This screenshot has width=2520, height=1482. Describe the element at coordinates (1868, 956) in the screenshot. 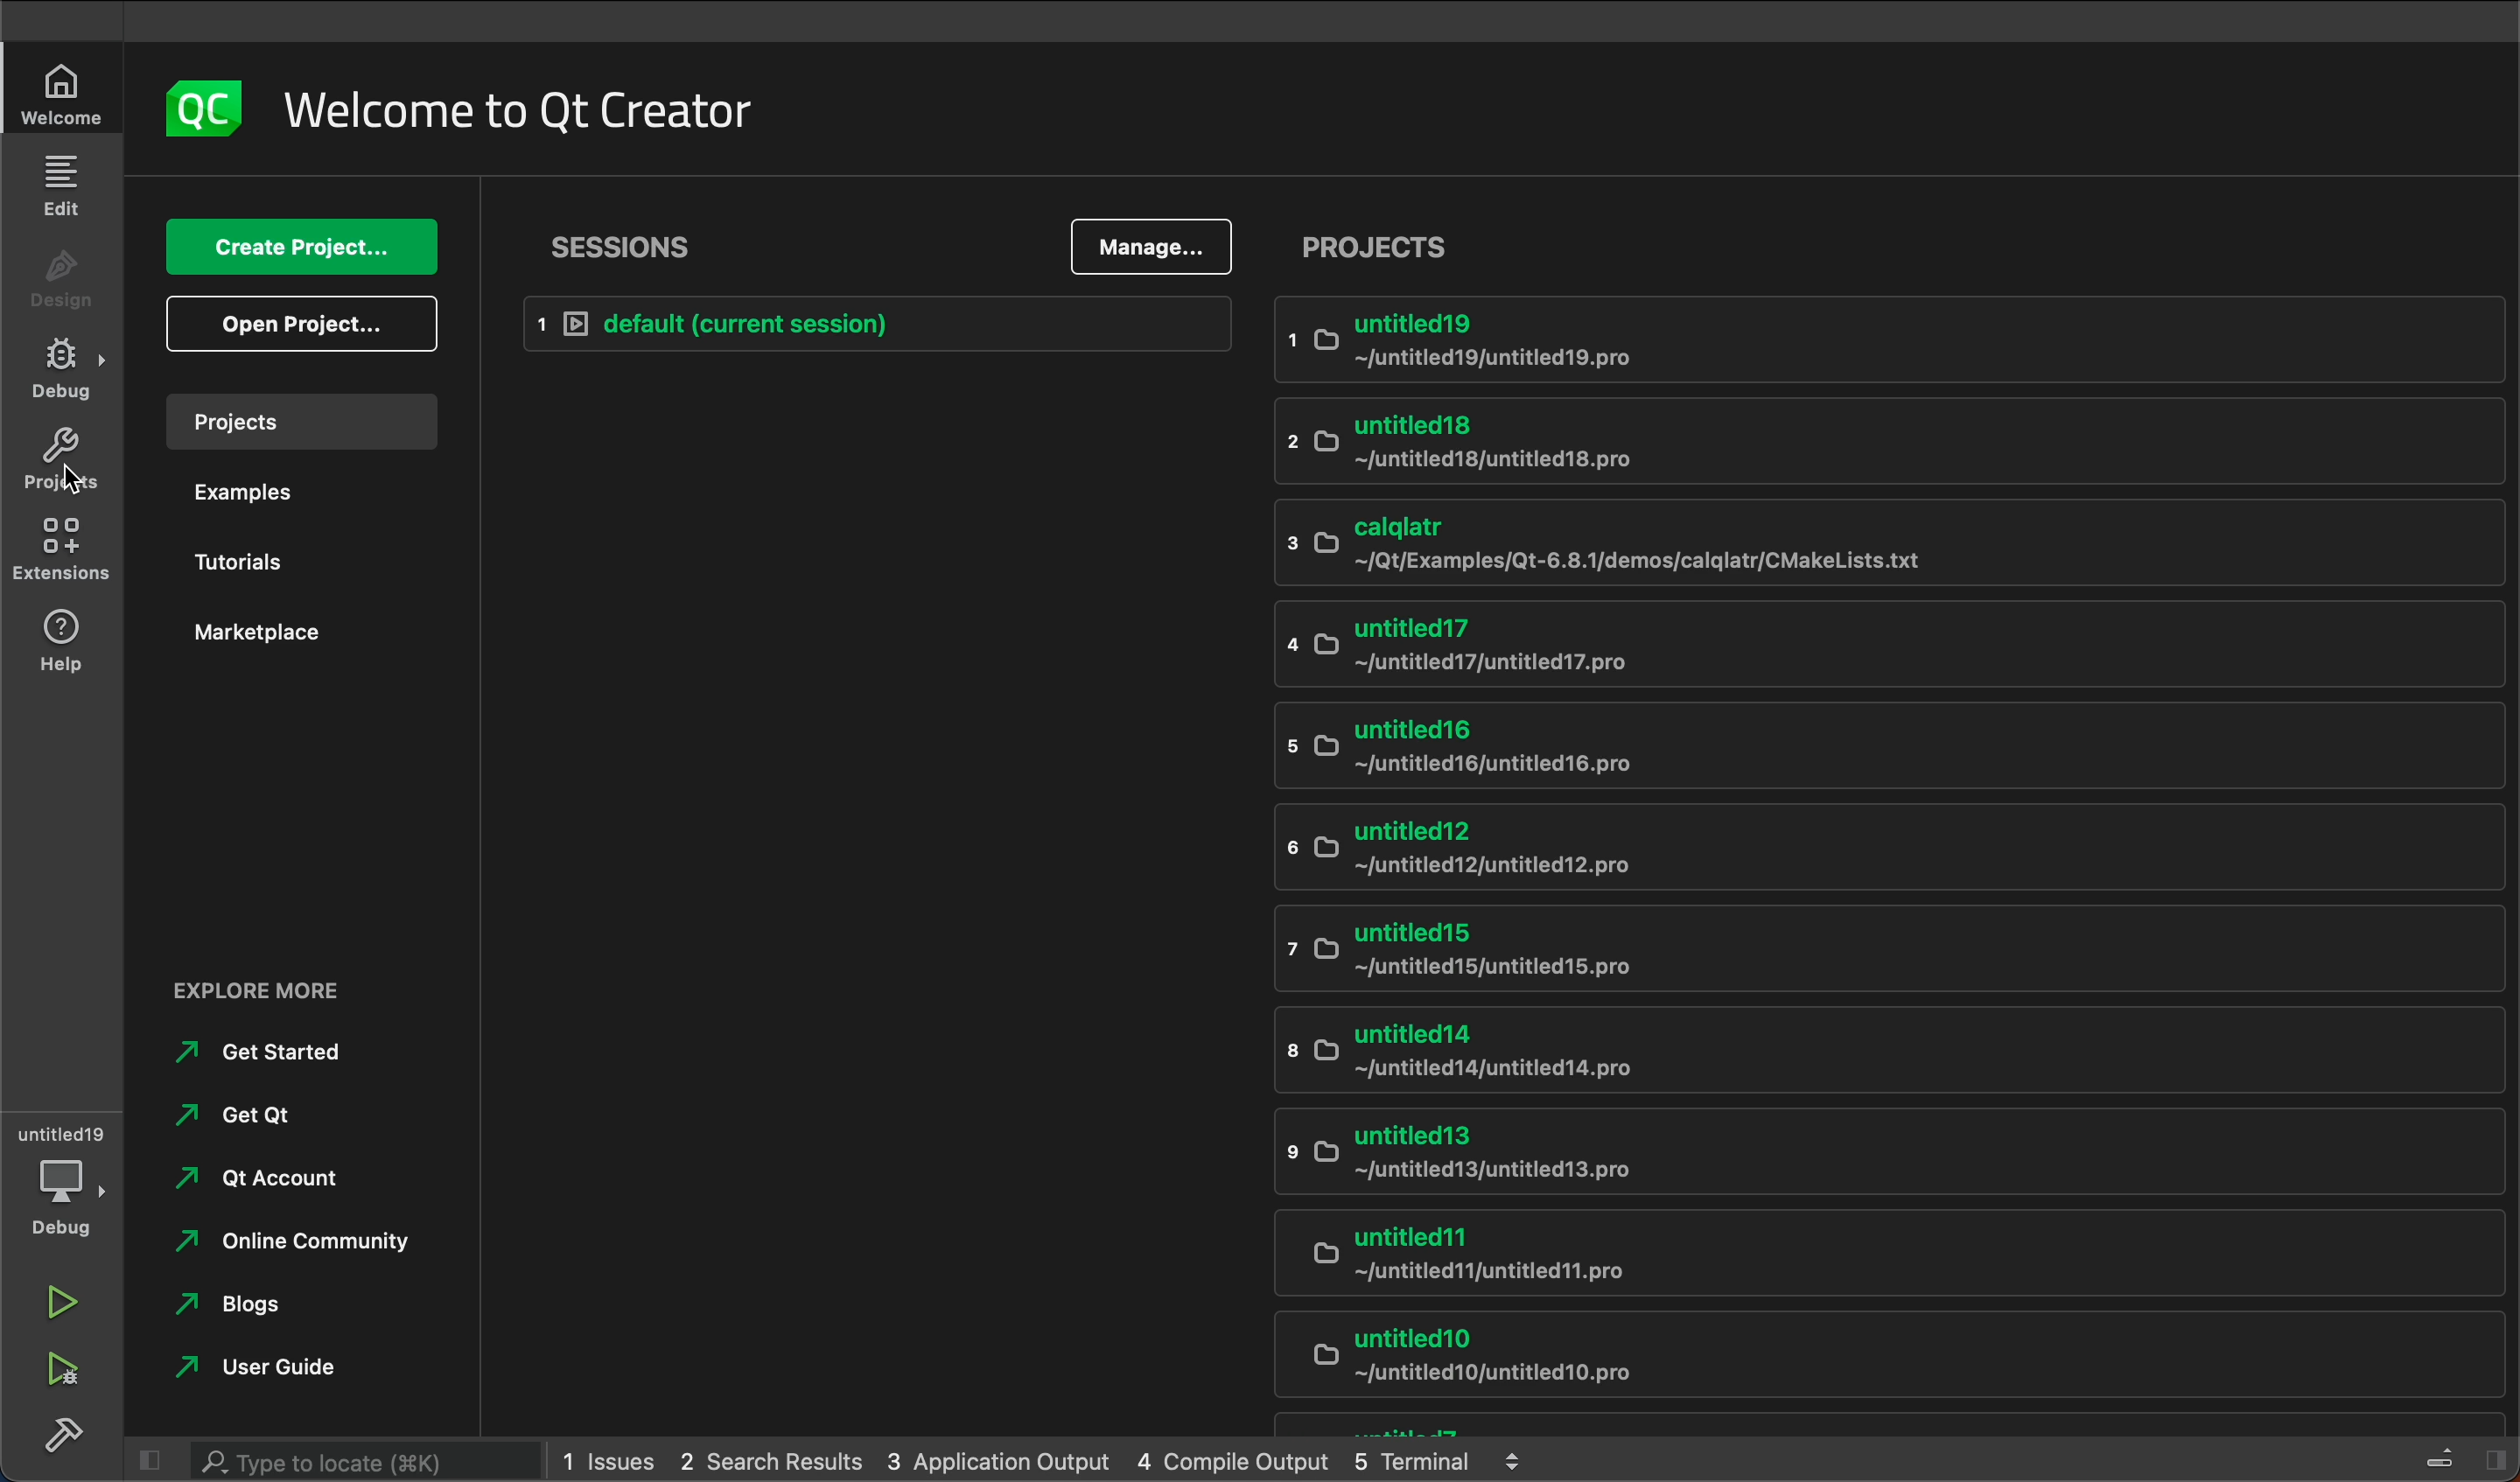

I see `untitled15` at that location.